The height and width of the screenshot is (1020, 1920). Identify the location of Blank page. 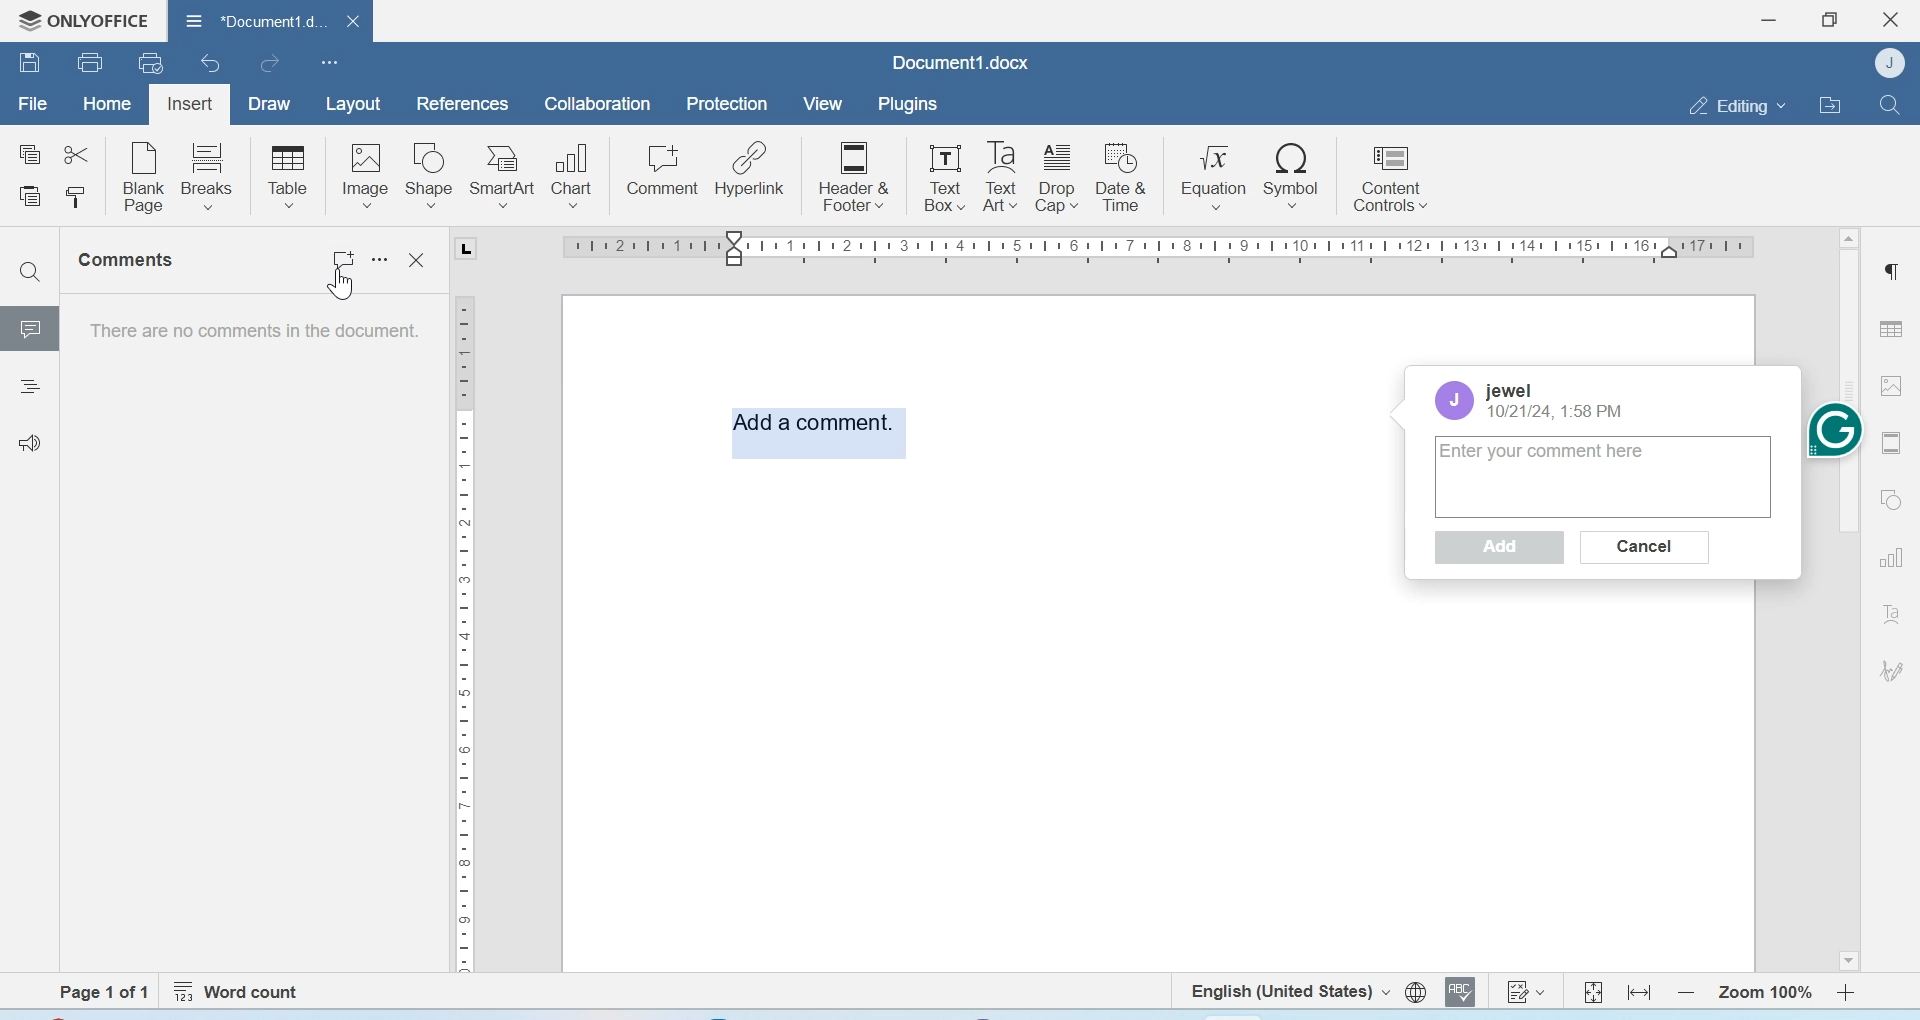
(145, 176).